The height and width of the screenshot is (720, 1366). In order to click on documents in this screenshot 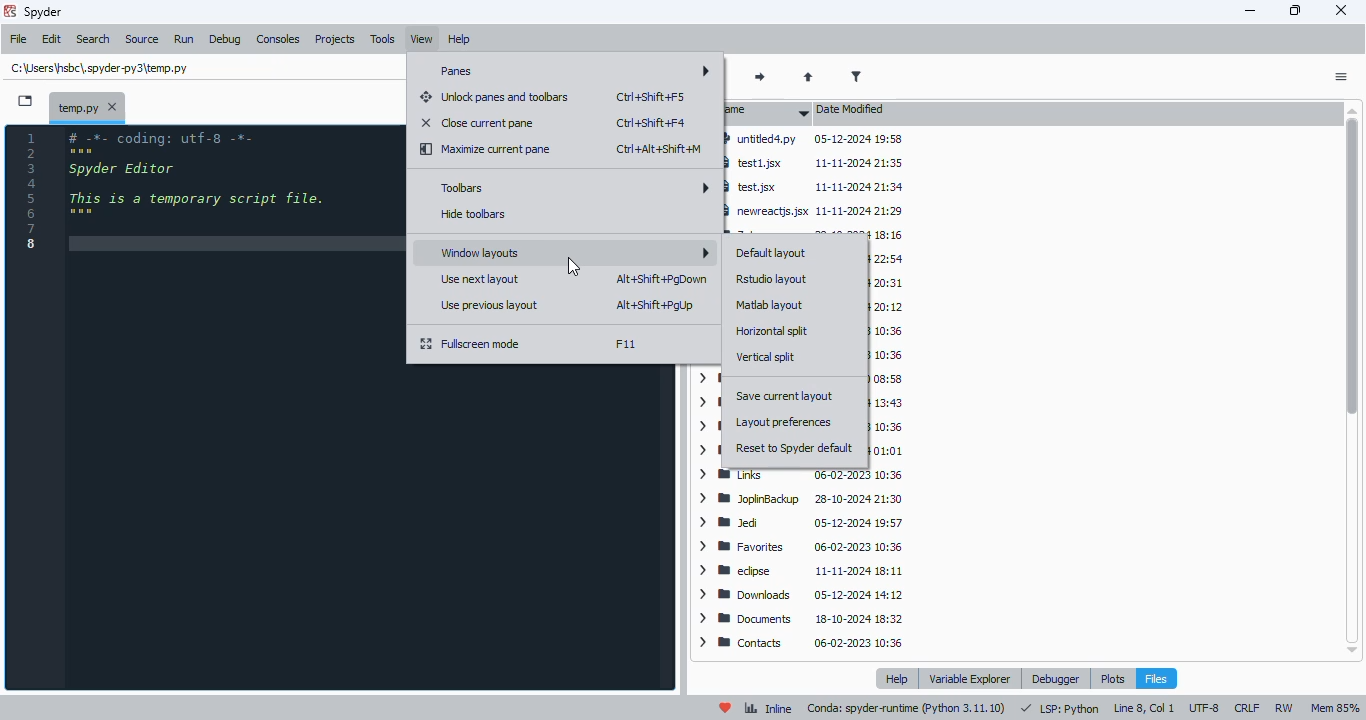, I will do `click(800, 619)`.